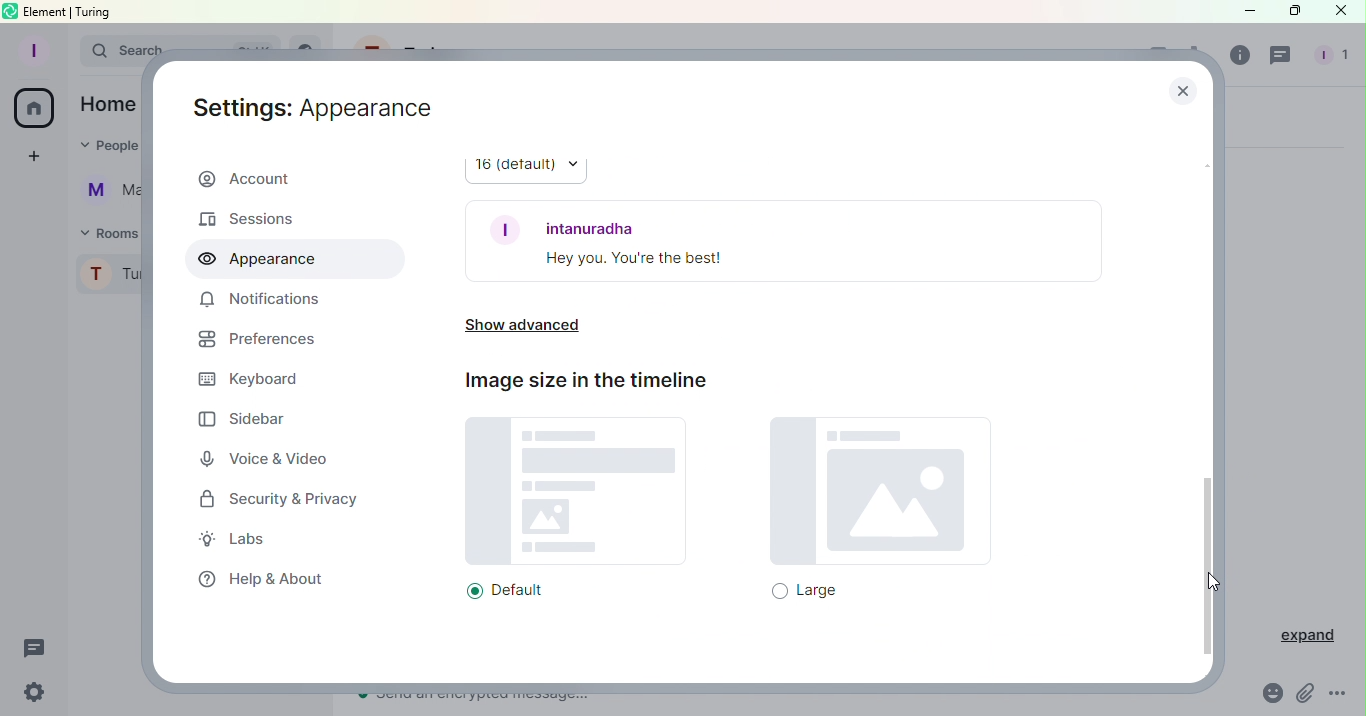 The image size is (1366, 716). What do you see at coordinates (595, 387) in the screenshot?
I see `Image size in the timeline` at bounding box center [595, 387].